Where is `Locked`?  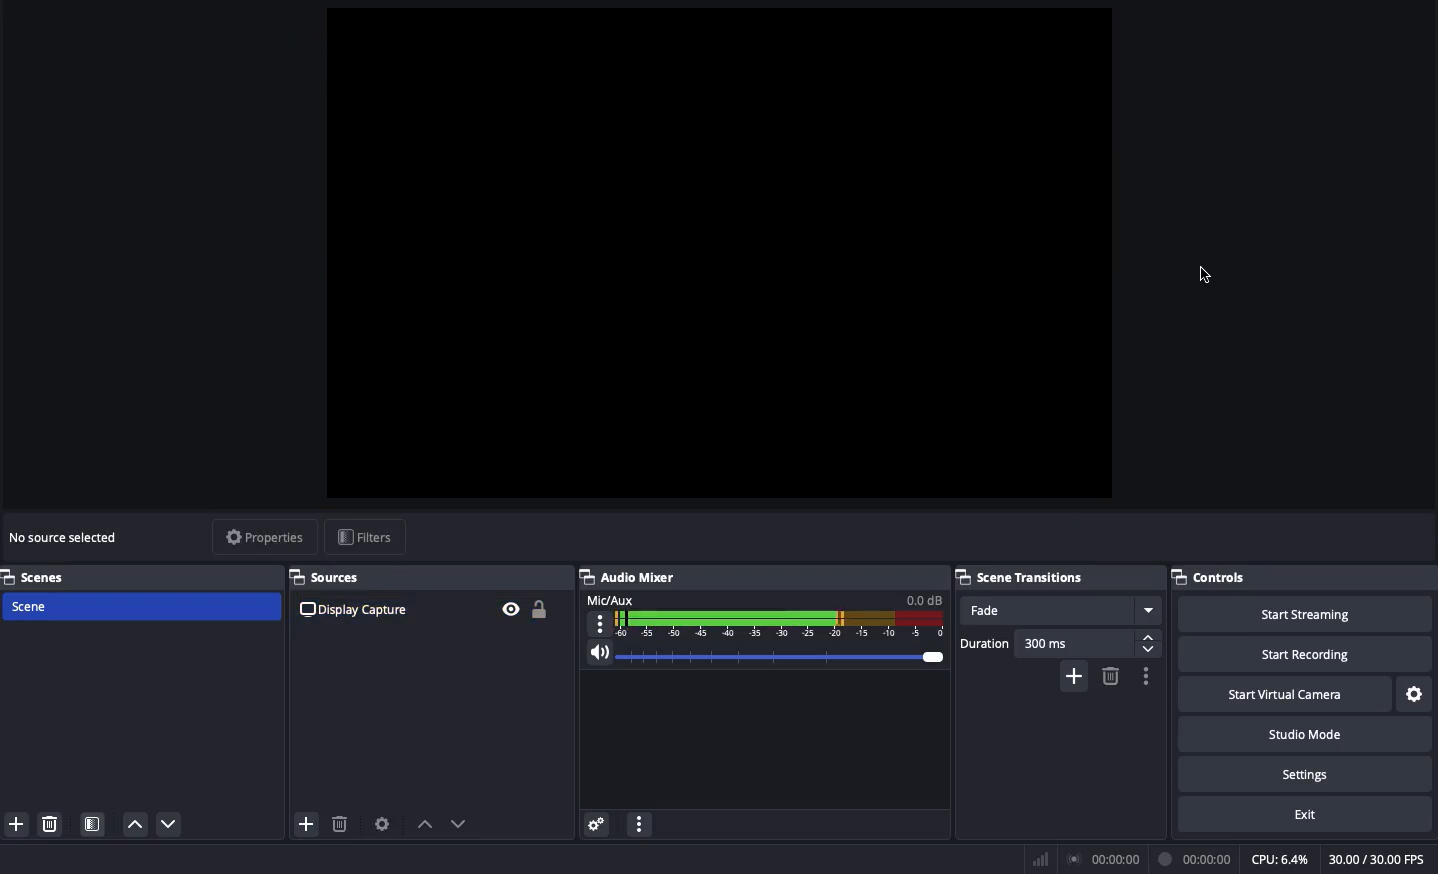 Locked is located at coordinates (537, 609).